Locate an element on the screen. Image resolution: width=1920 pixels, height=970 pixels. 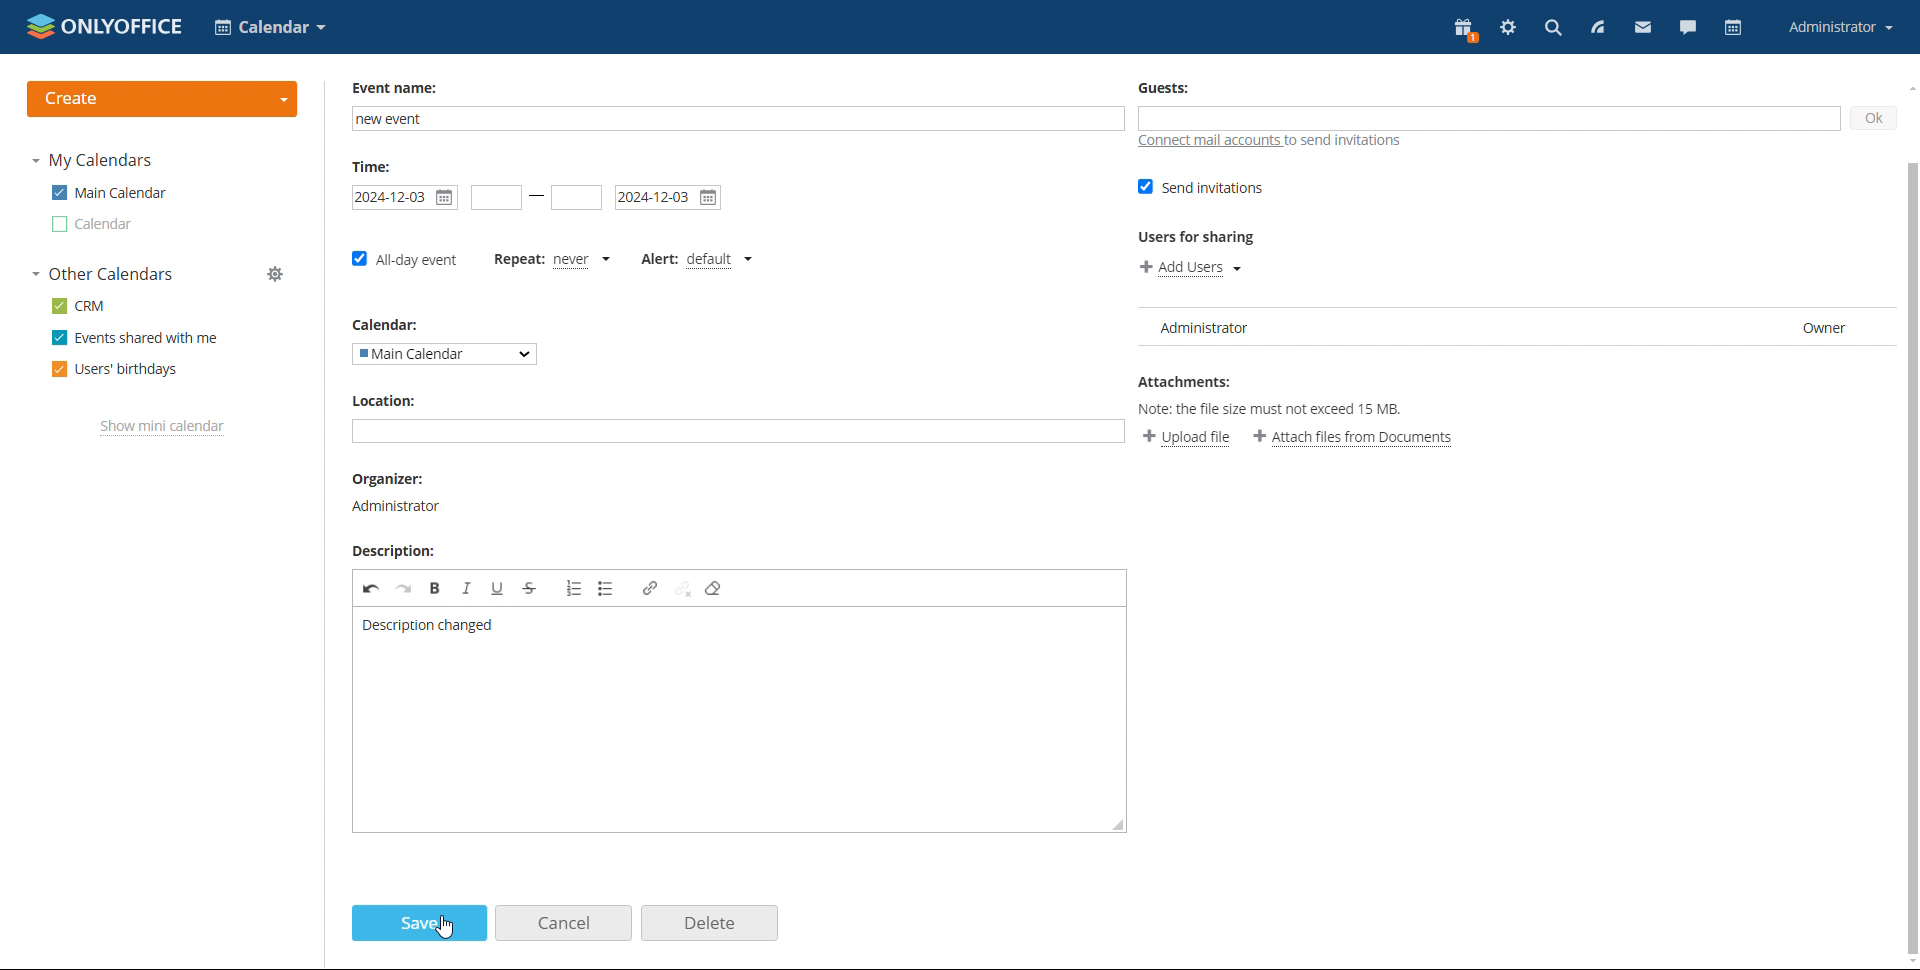
Guests: is located at coordinates (1172, 90).